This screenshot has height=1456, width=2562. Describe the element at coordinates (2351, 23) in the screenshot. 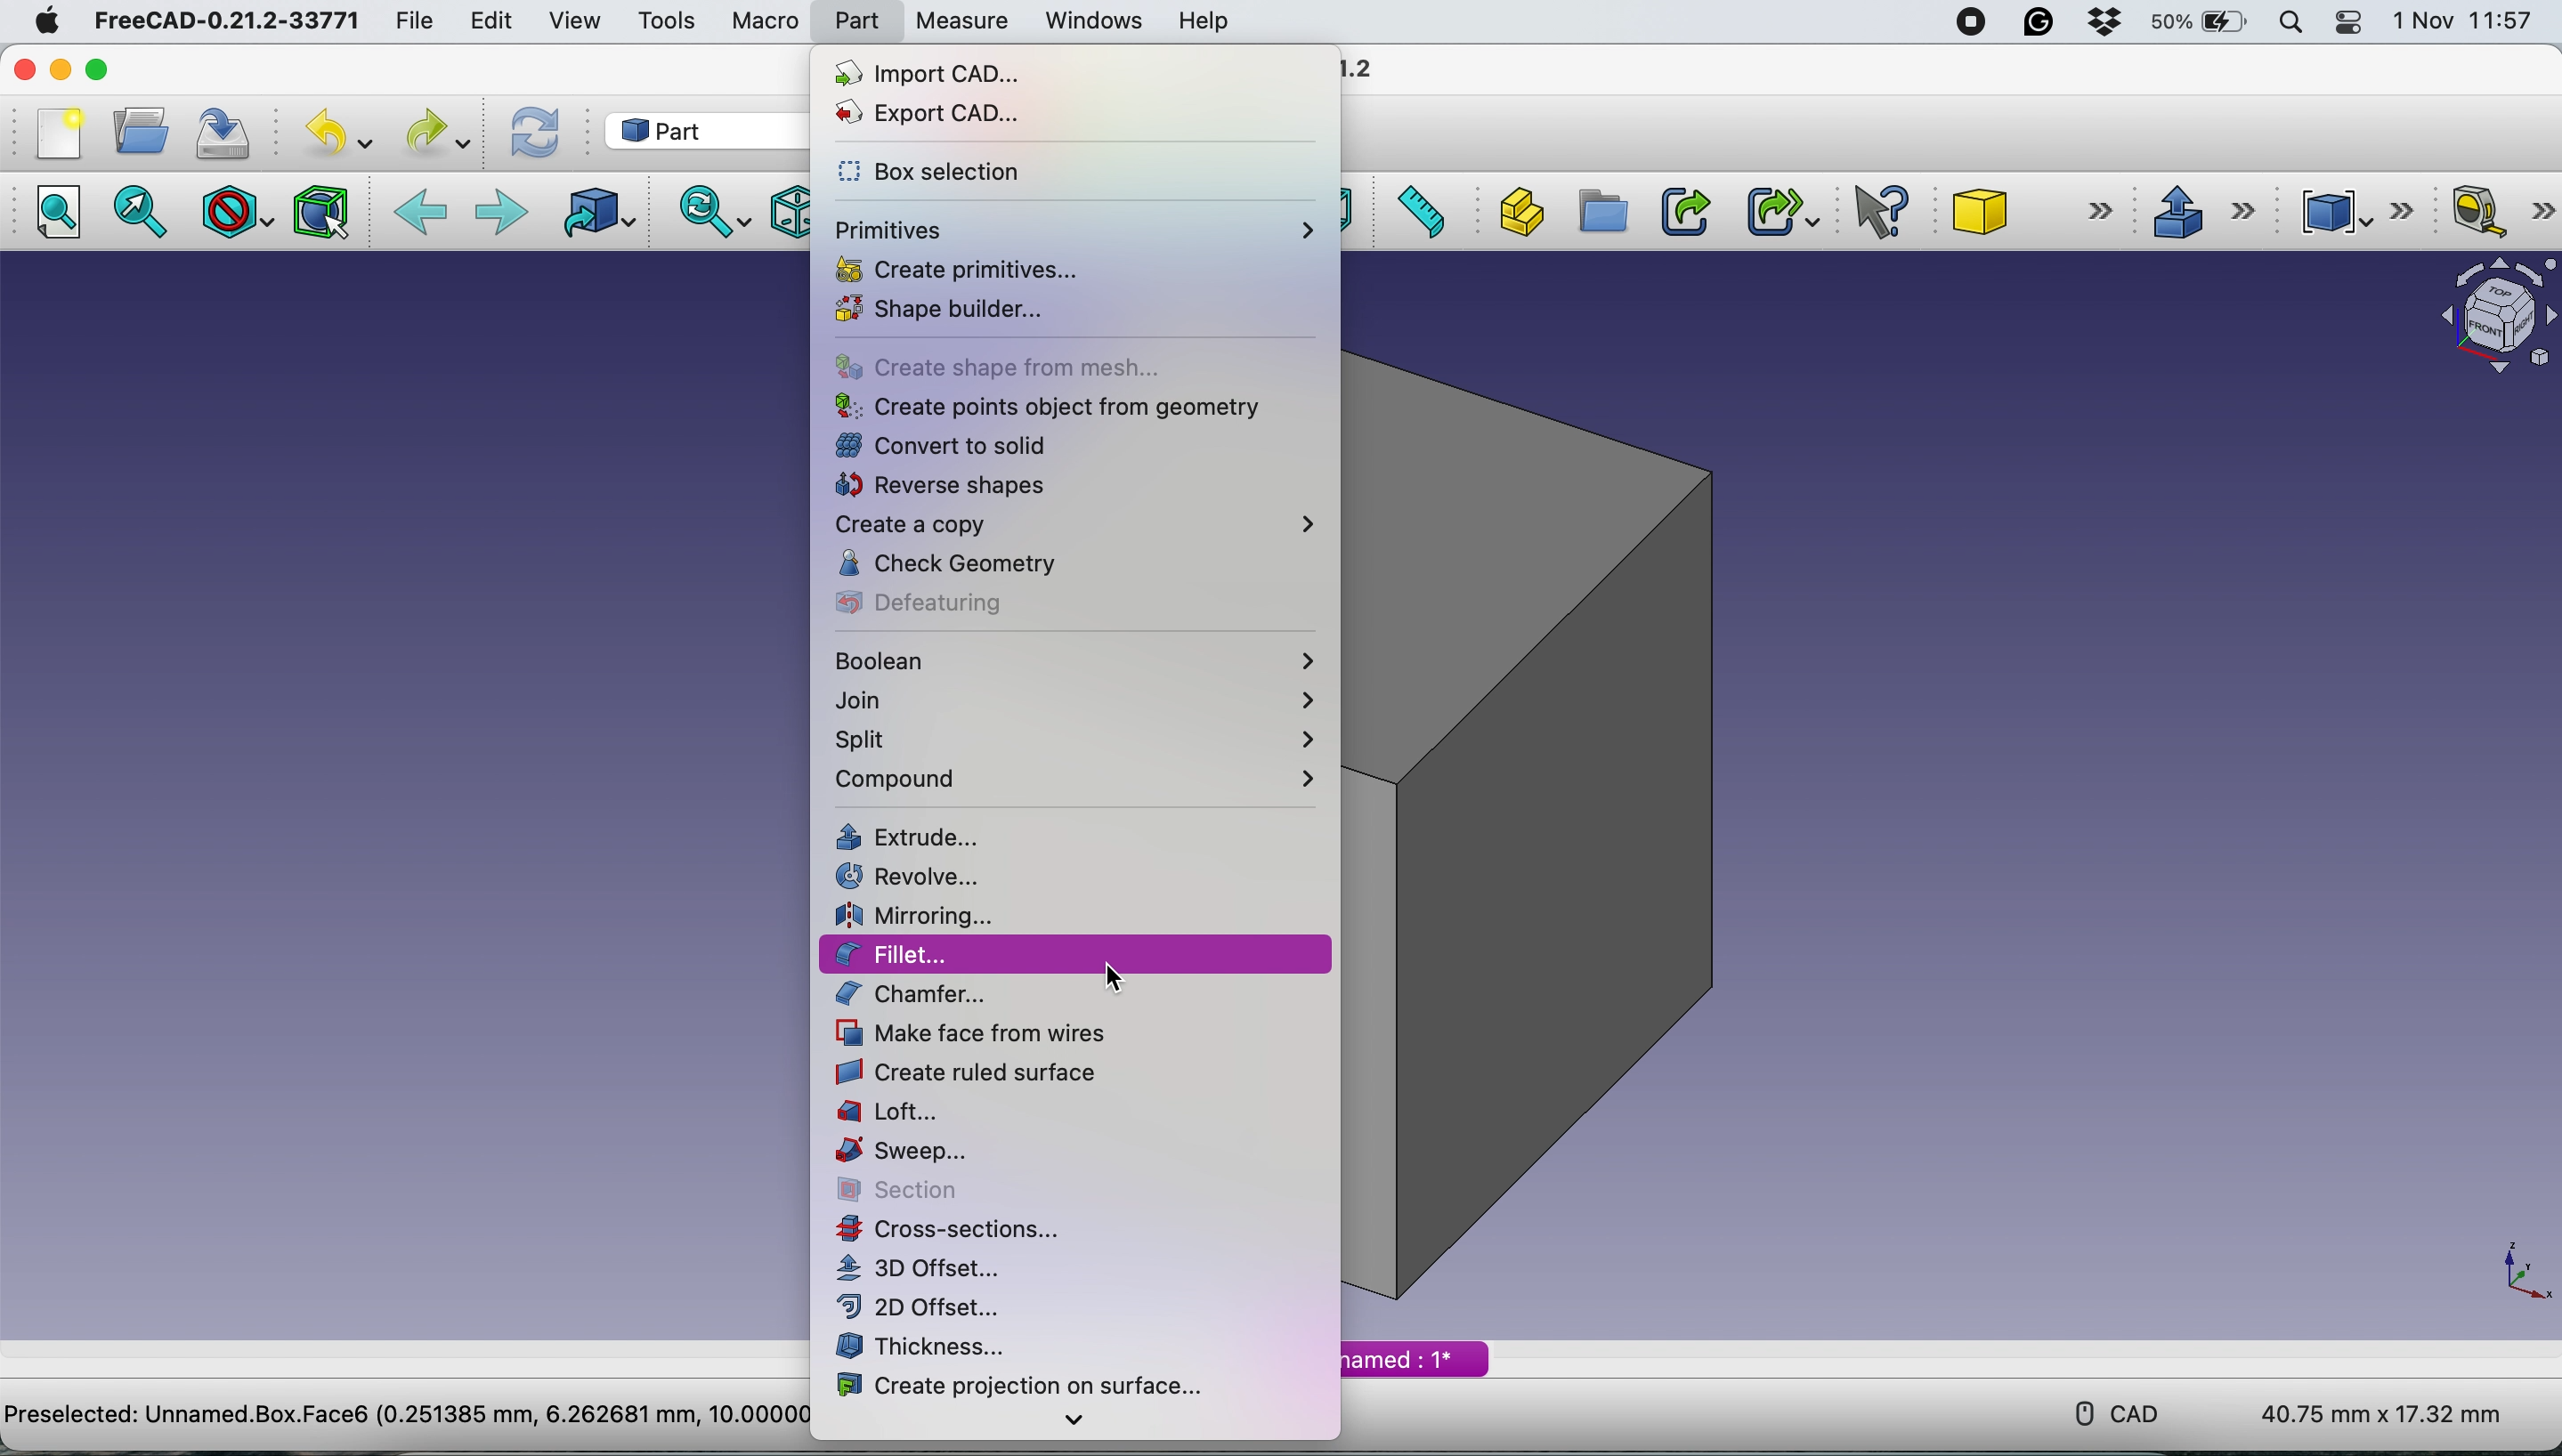

I see `control center` at that location.